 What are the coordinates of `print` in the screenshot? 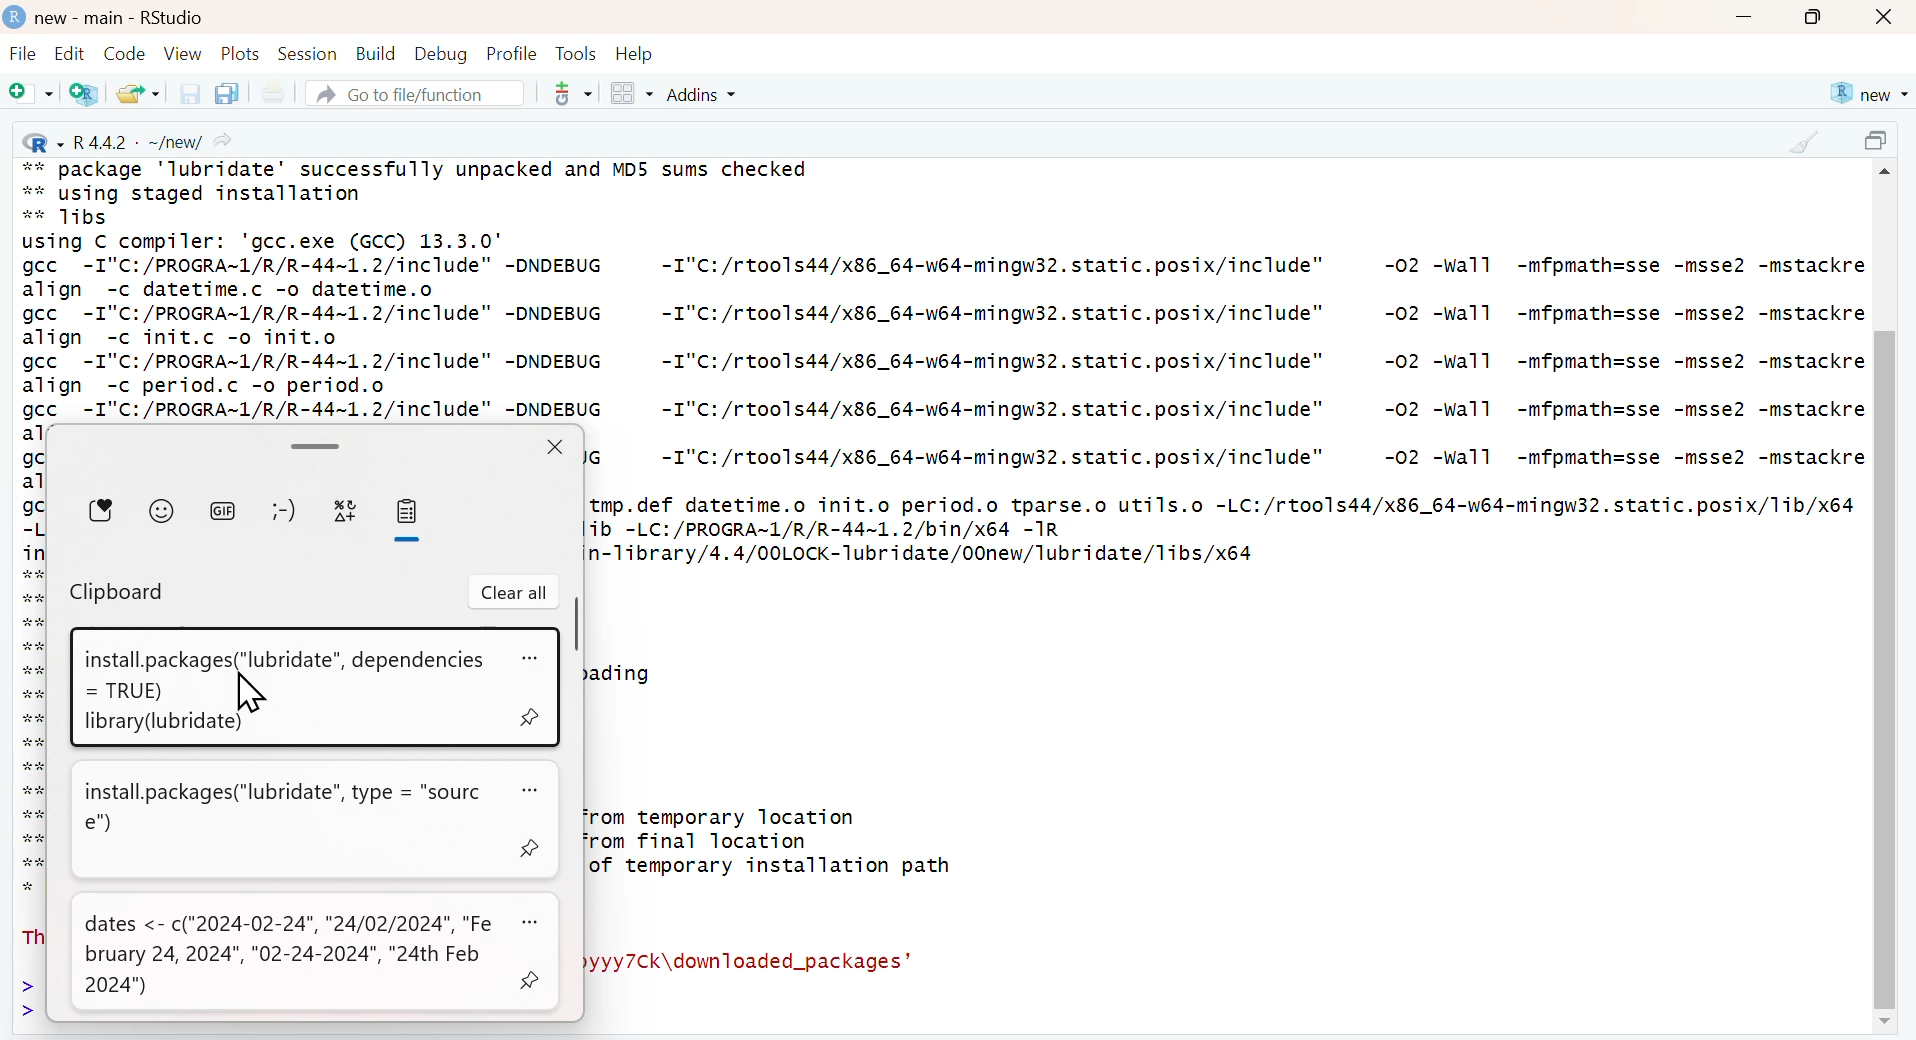 It's located at (272, 94).